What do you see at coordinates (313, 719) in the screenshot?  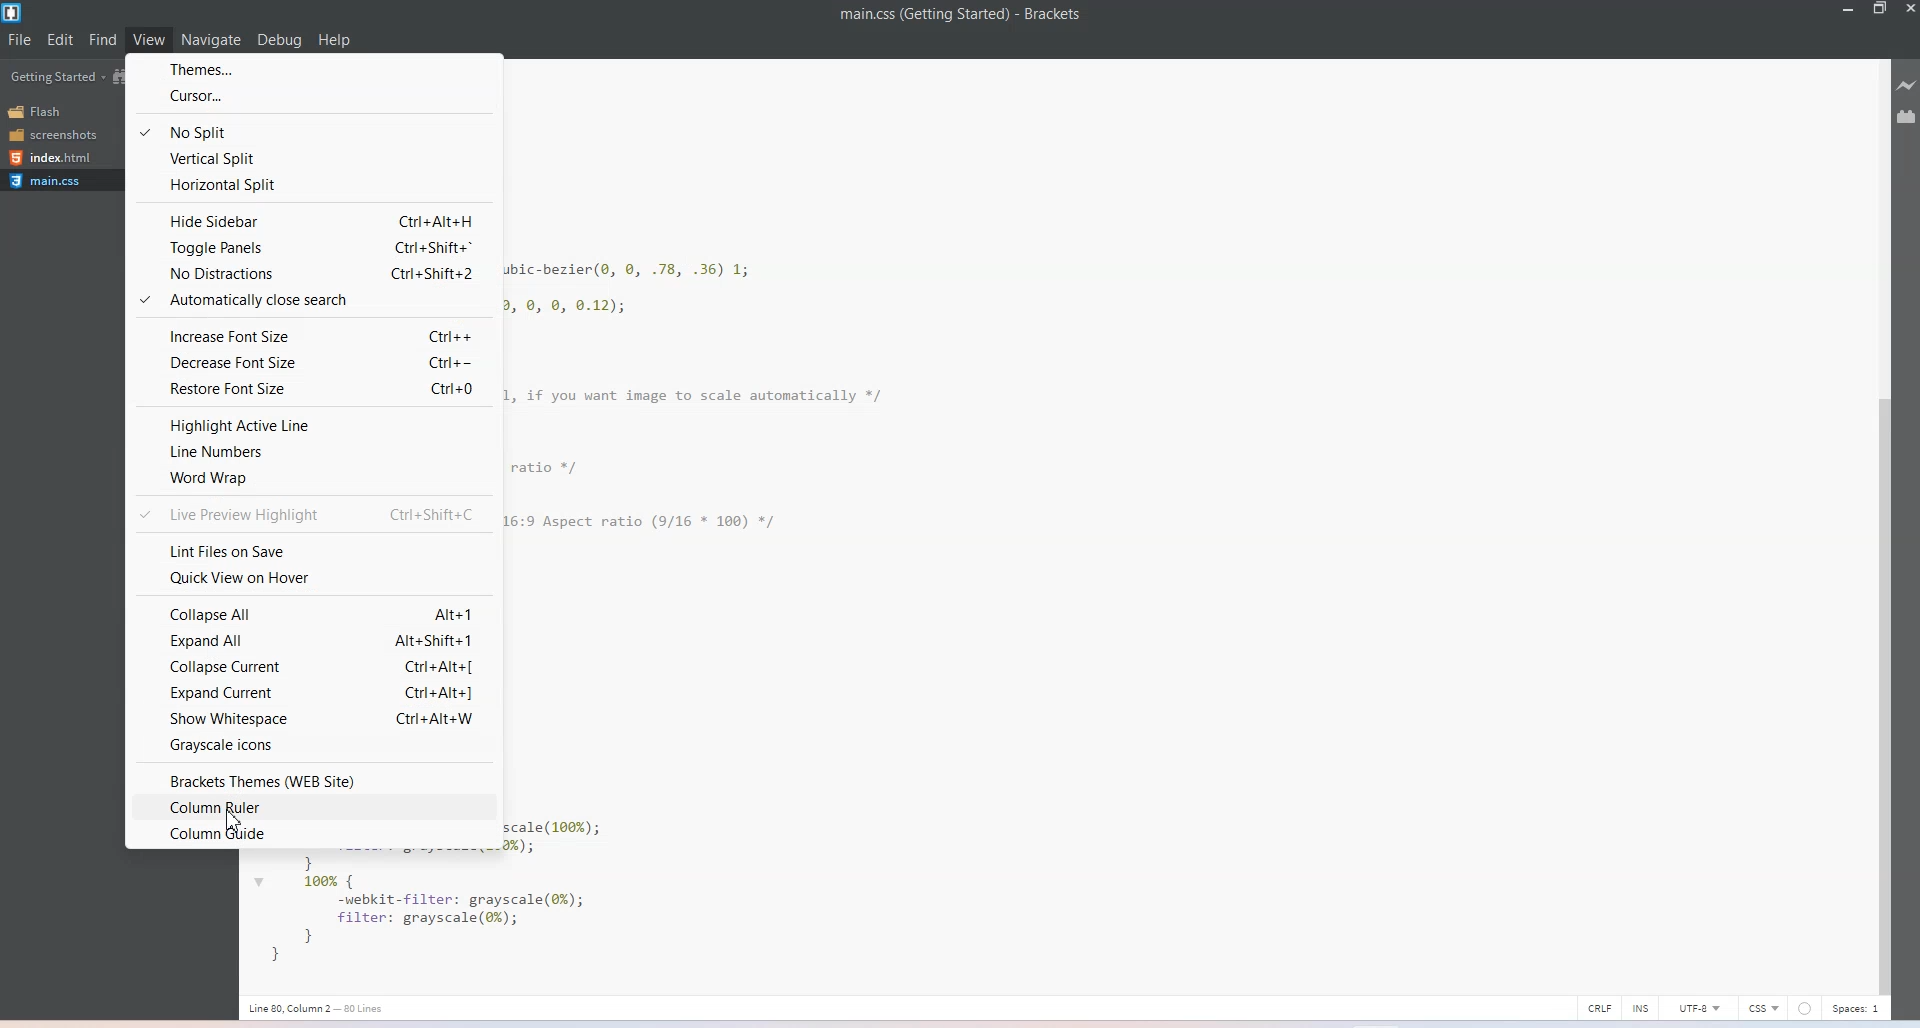 I see `Show White space` at bounding box center [313, 719].